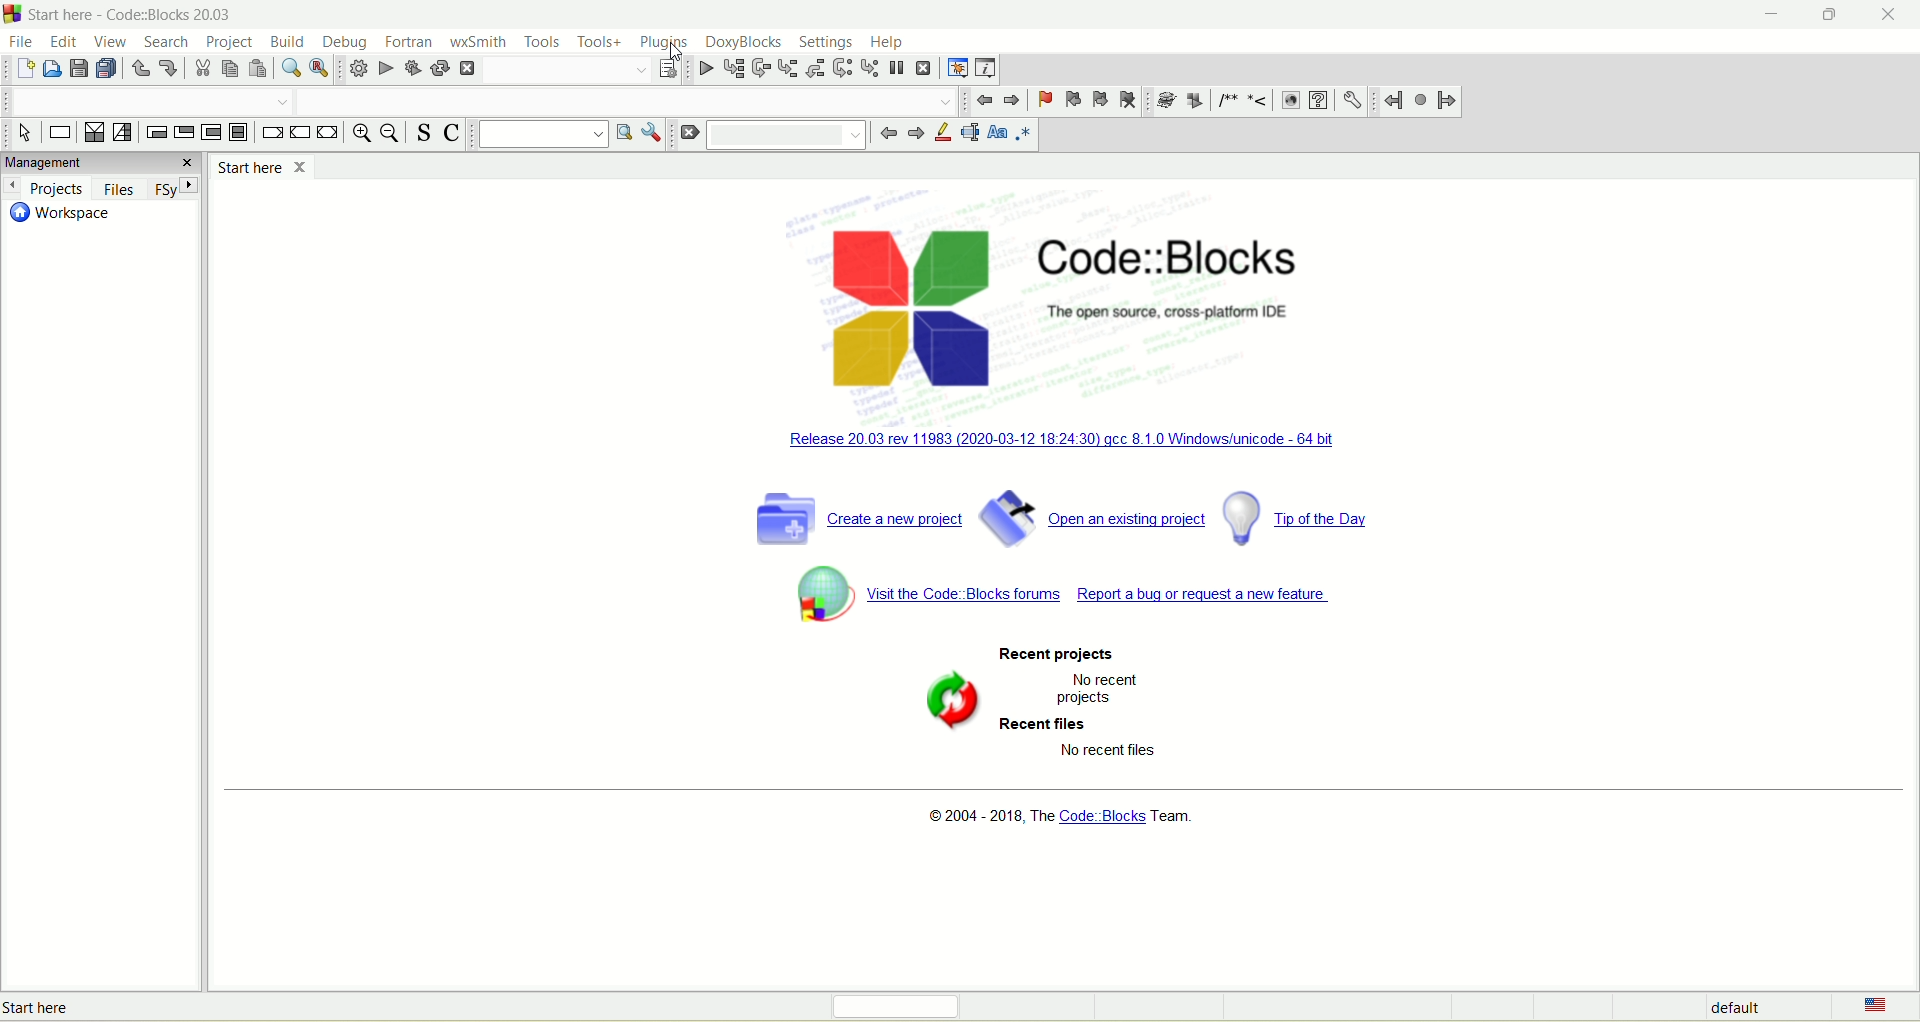 This screenshot has height=1022, width=1920. I want to click on create a new project, so click(841, 515).